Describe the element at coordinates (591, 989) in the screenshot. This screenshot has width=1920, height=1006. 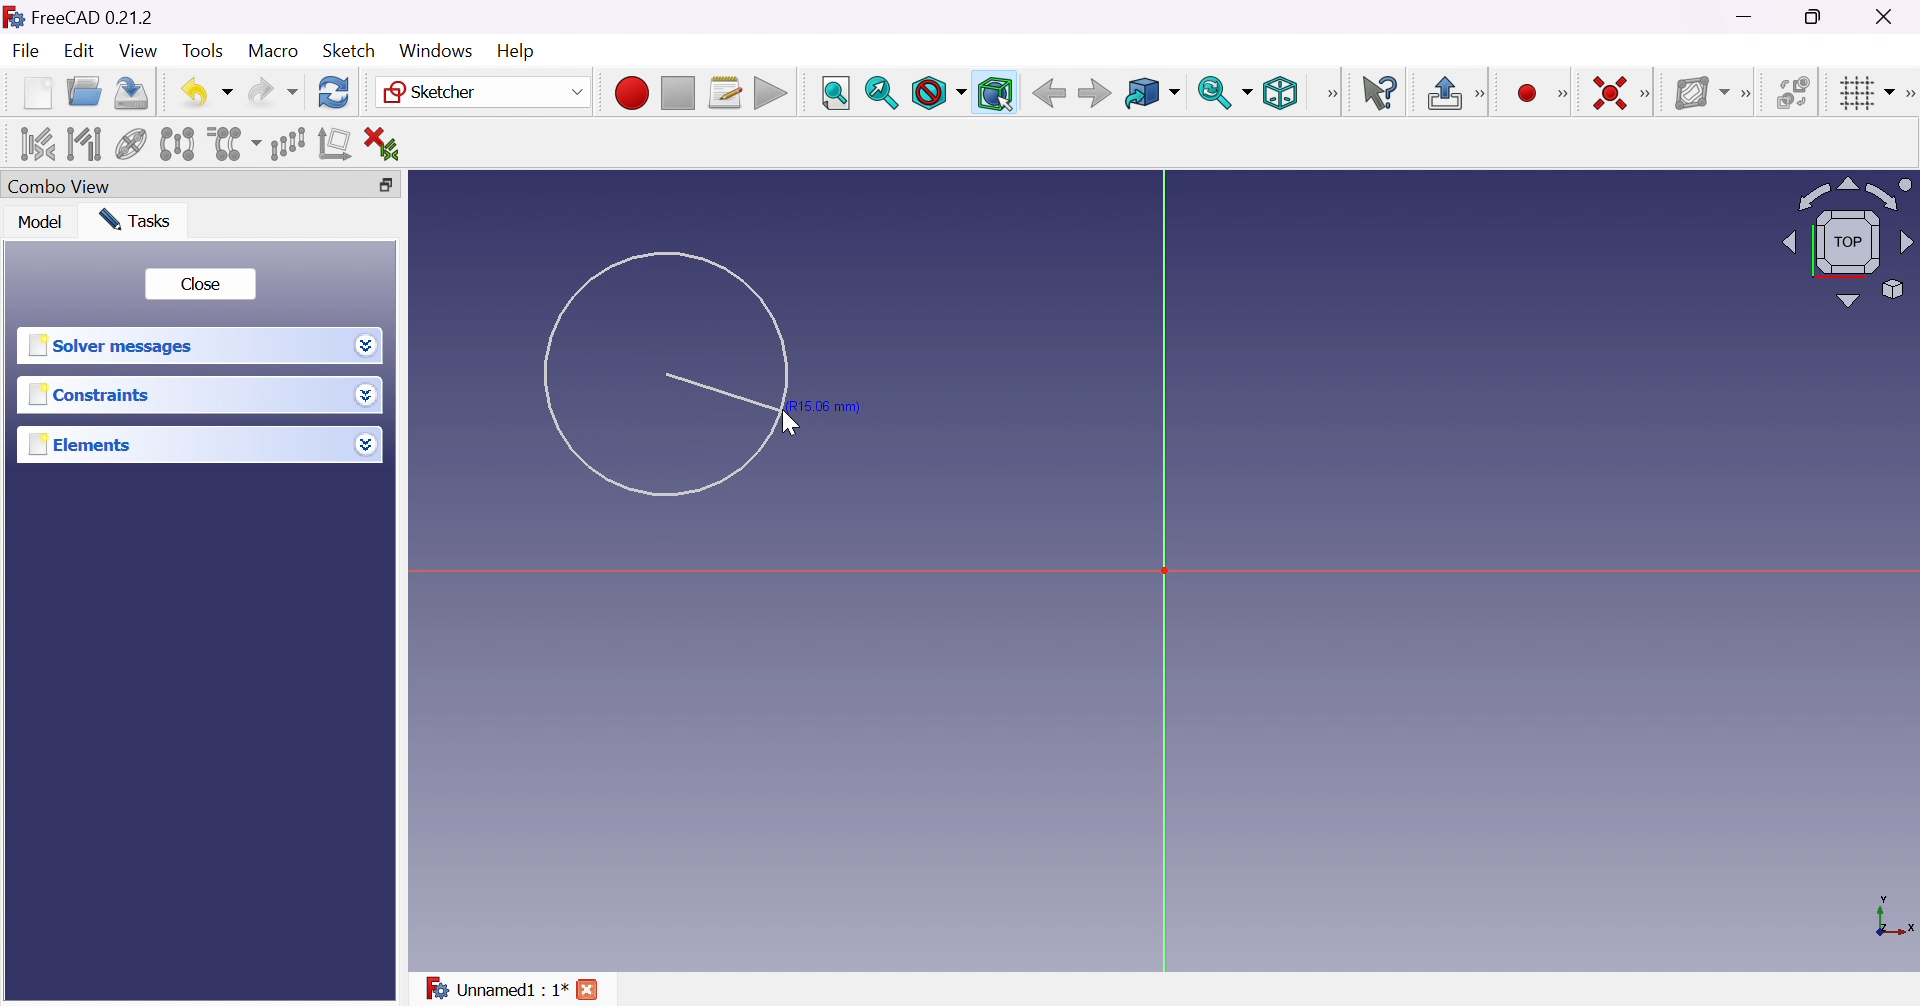
I see `close` at that location.